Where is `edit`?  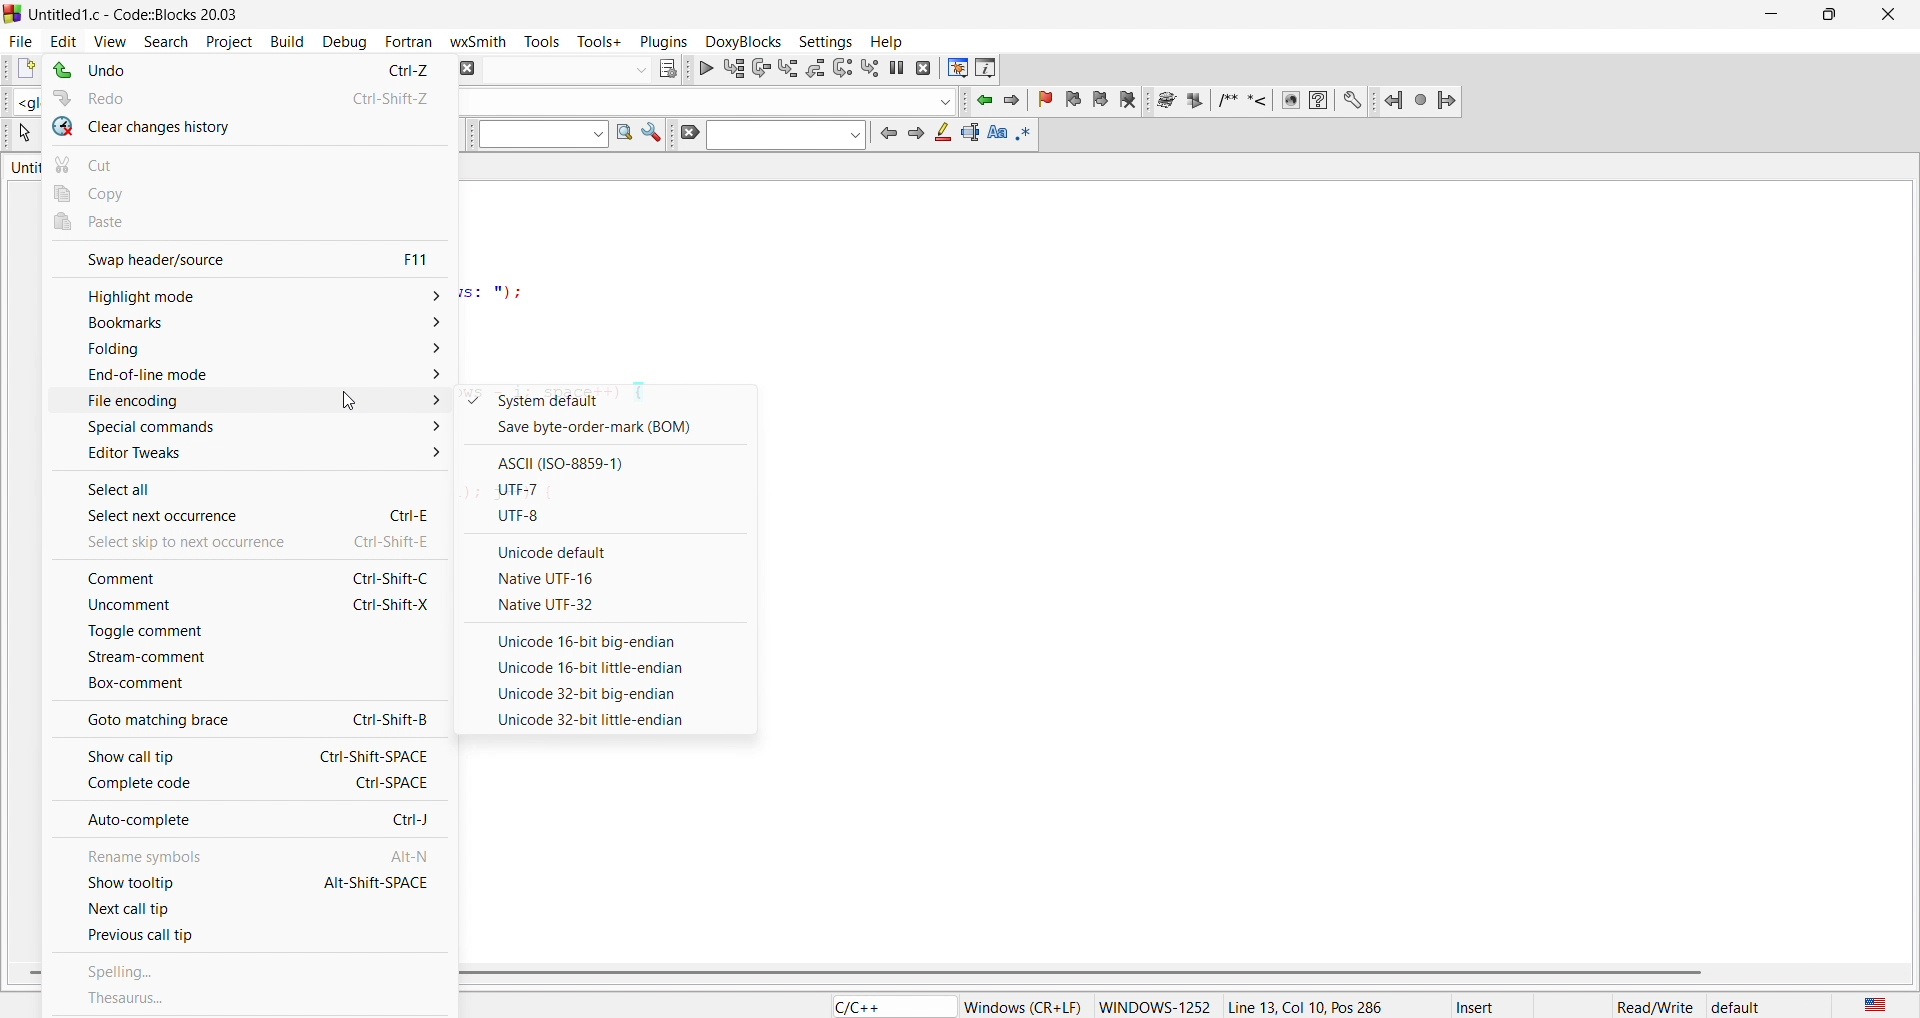 edit is located at coordinates (64, 39).